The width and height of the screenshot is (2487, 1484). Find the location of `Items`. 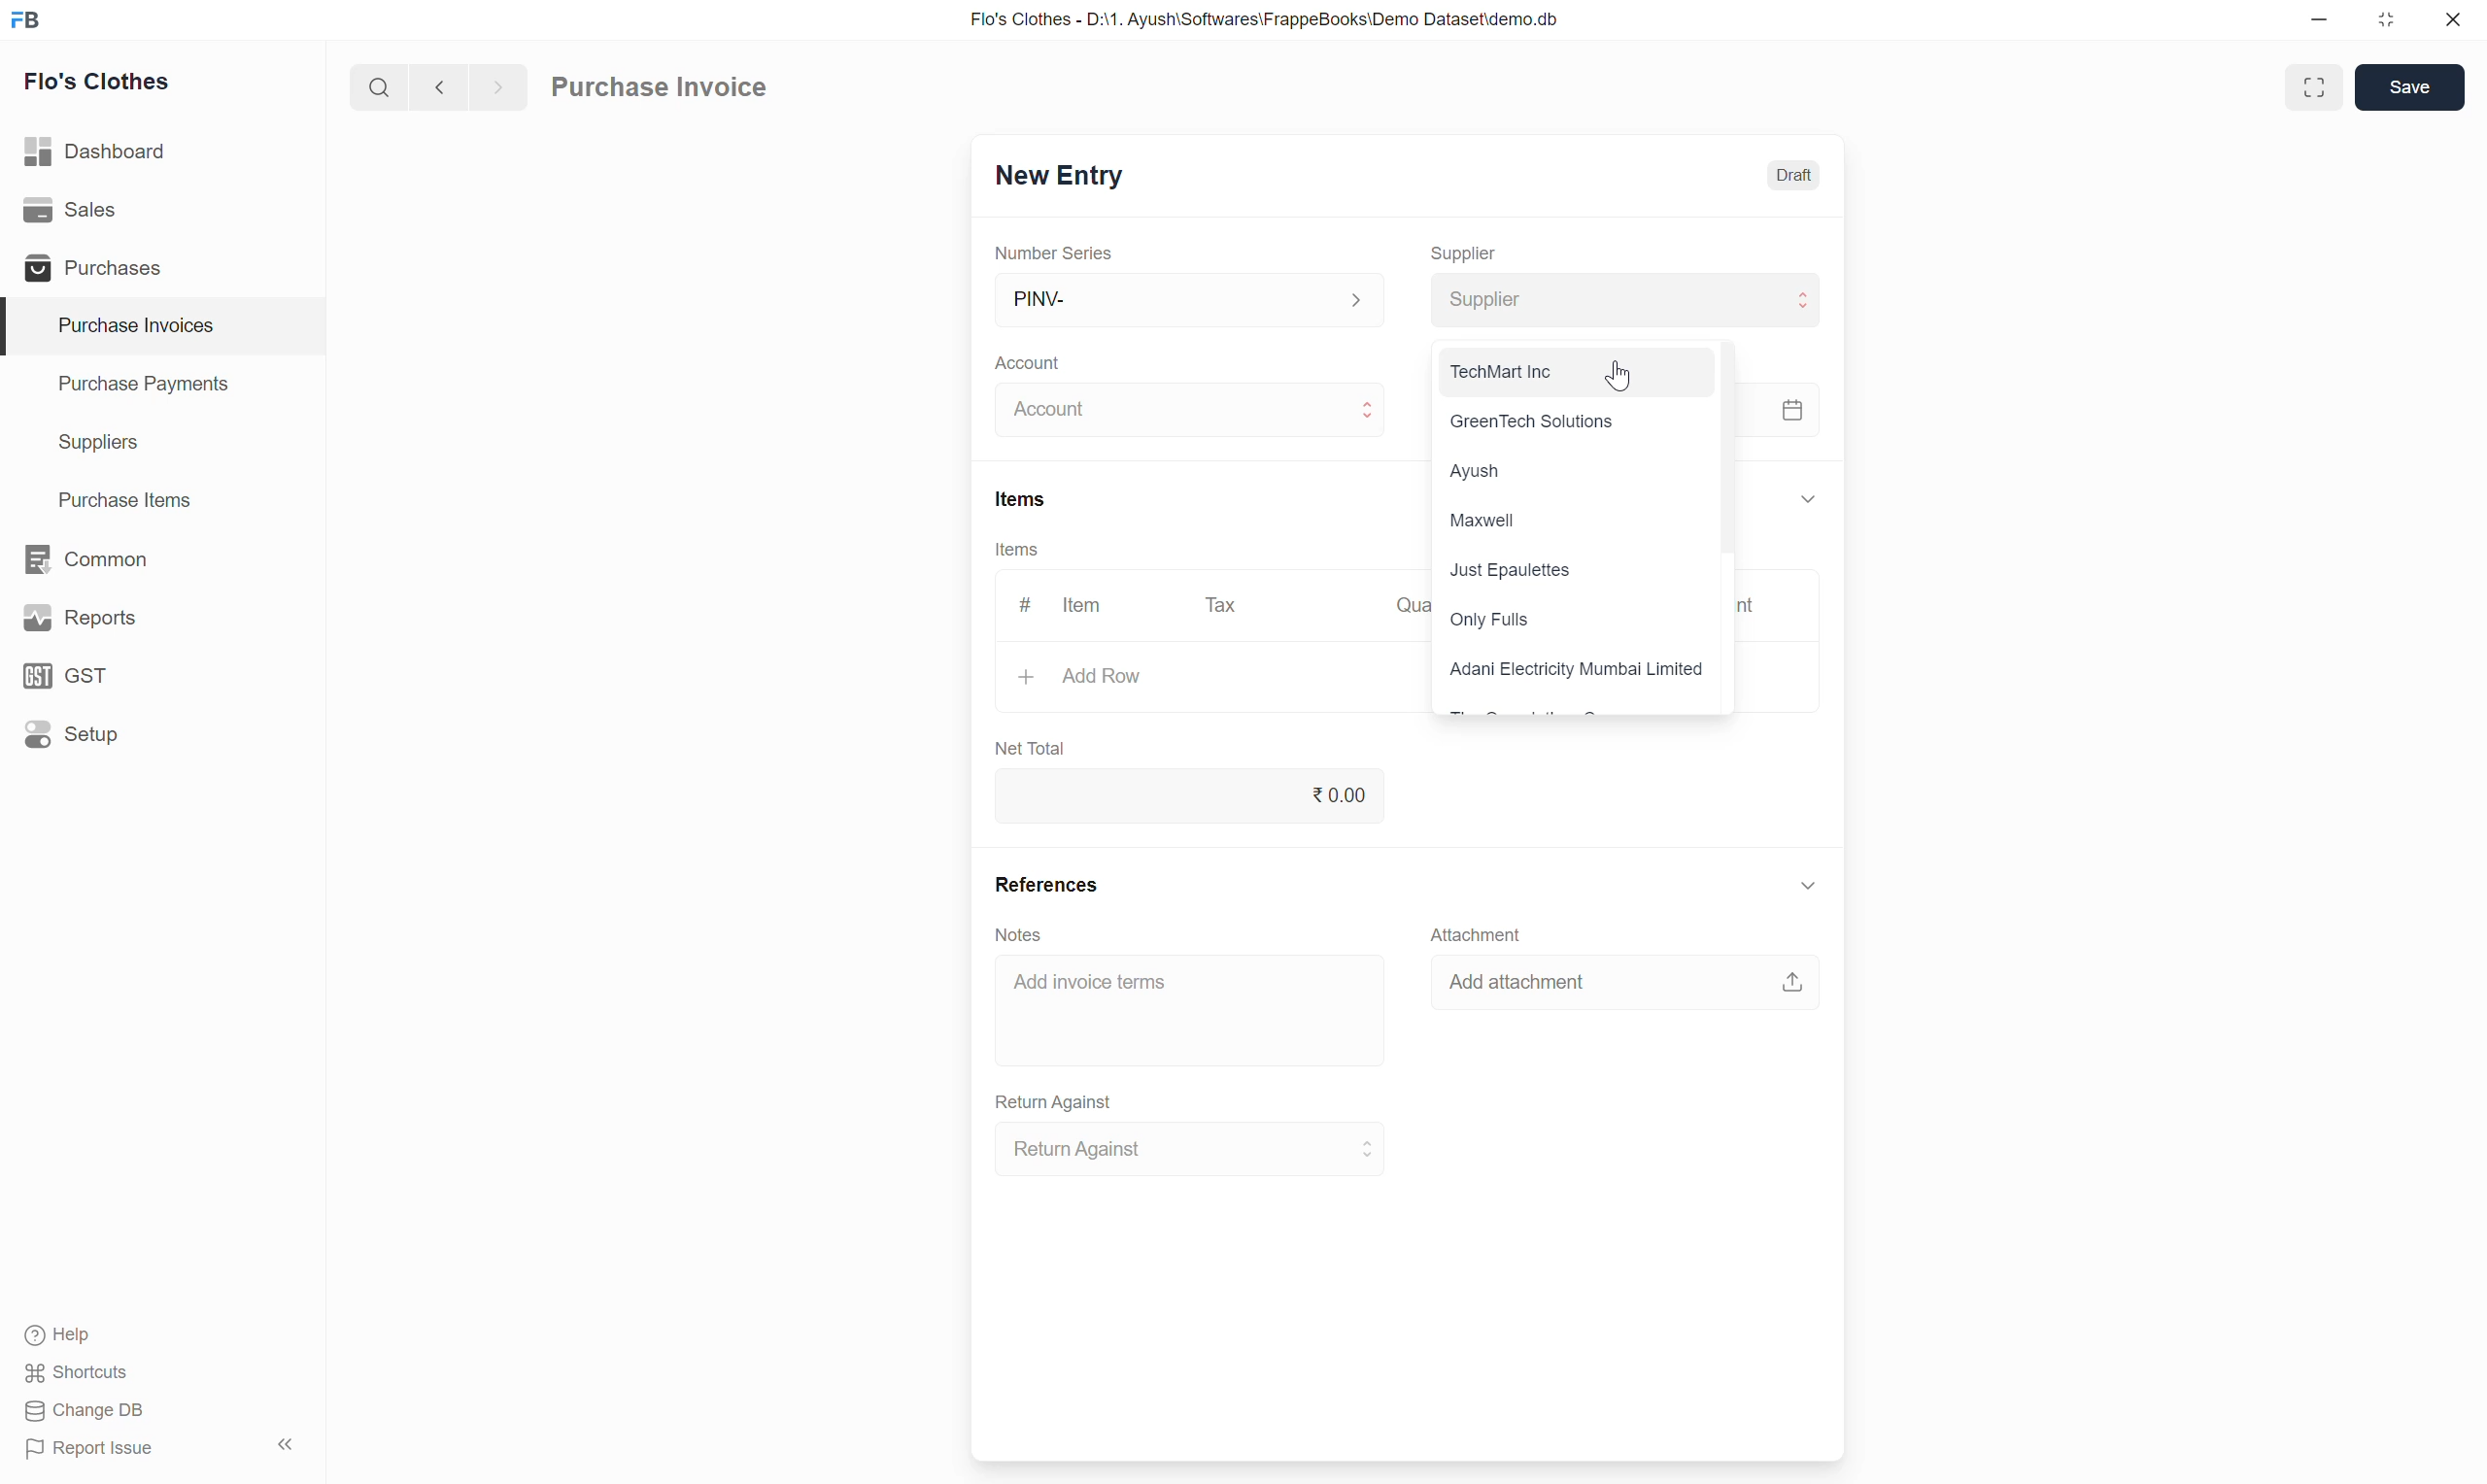

Items is located at coordinates (1022, 499).